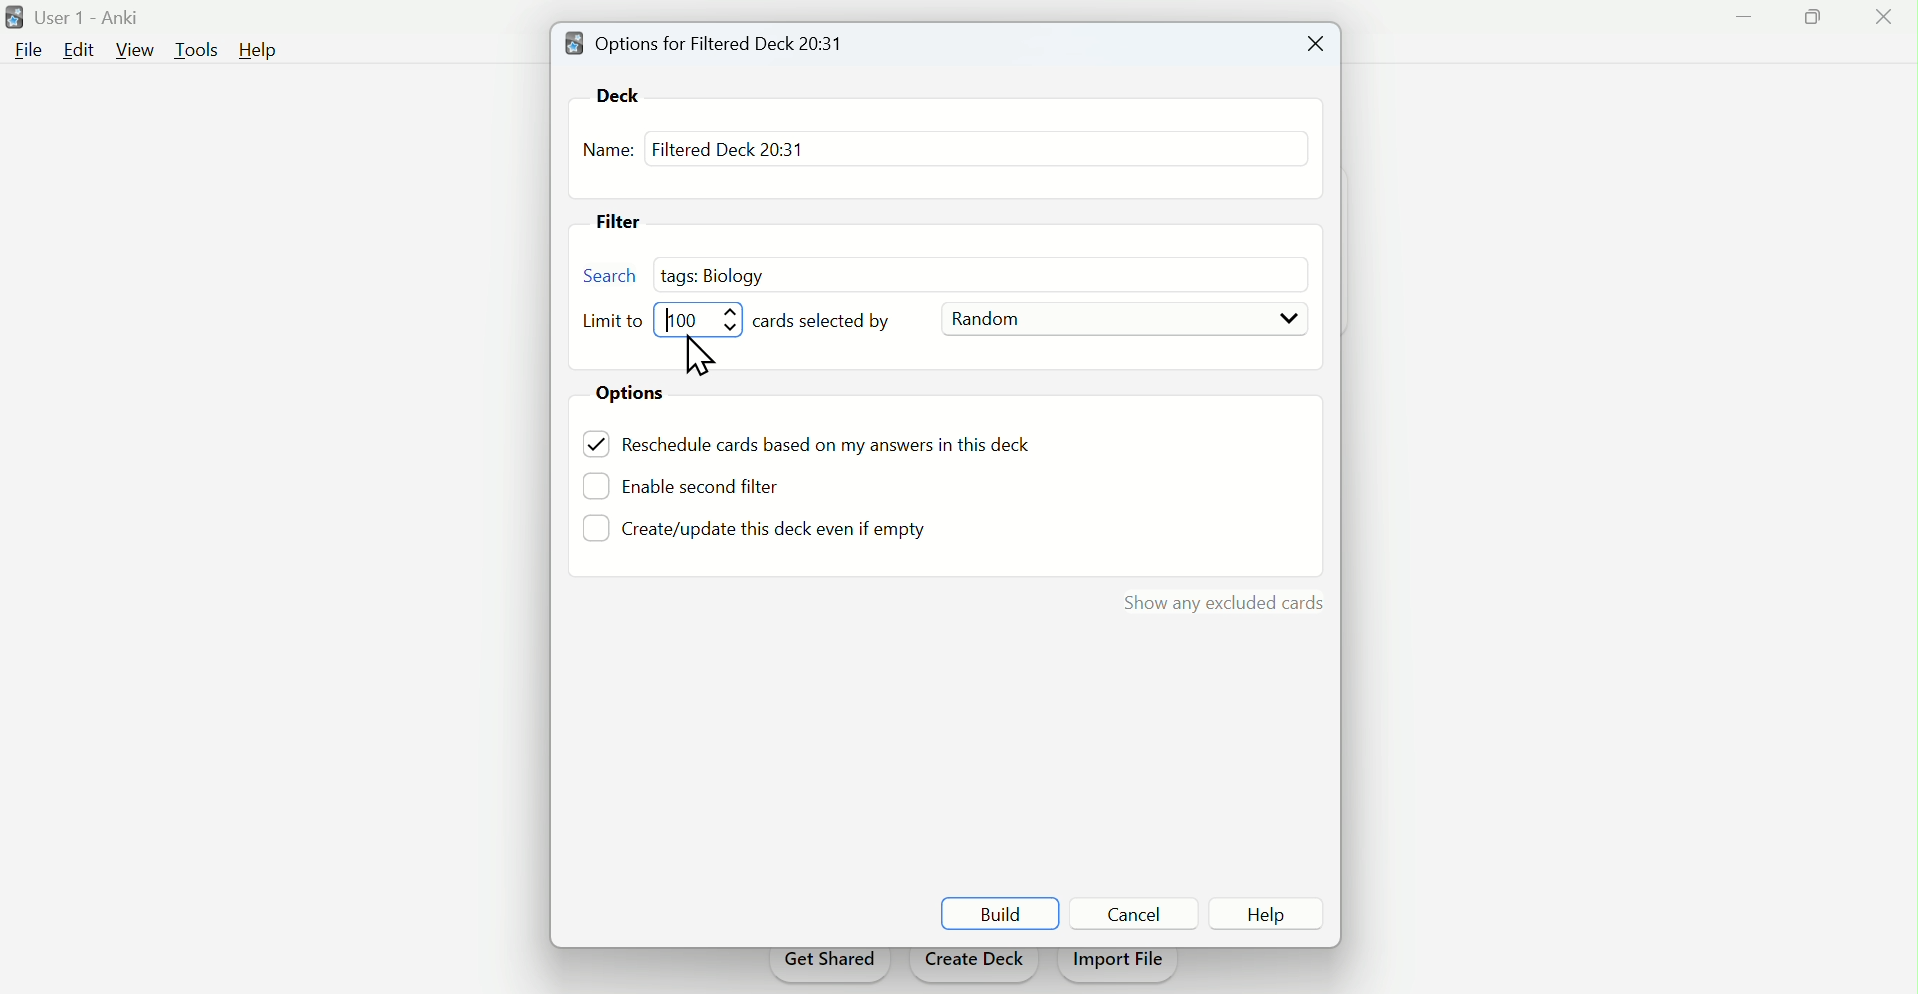 The image size is (1918, 994). I want to click on Edit, so click(77, 49).